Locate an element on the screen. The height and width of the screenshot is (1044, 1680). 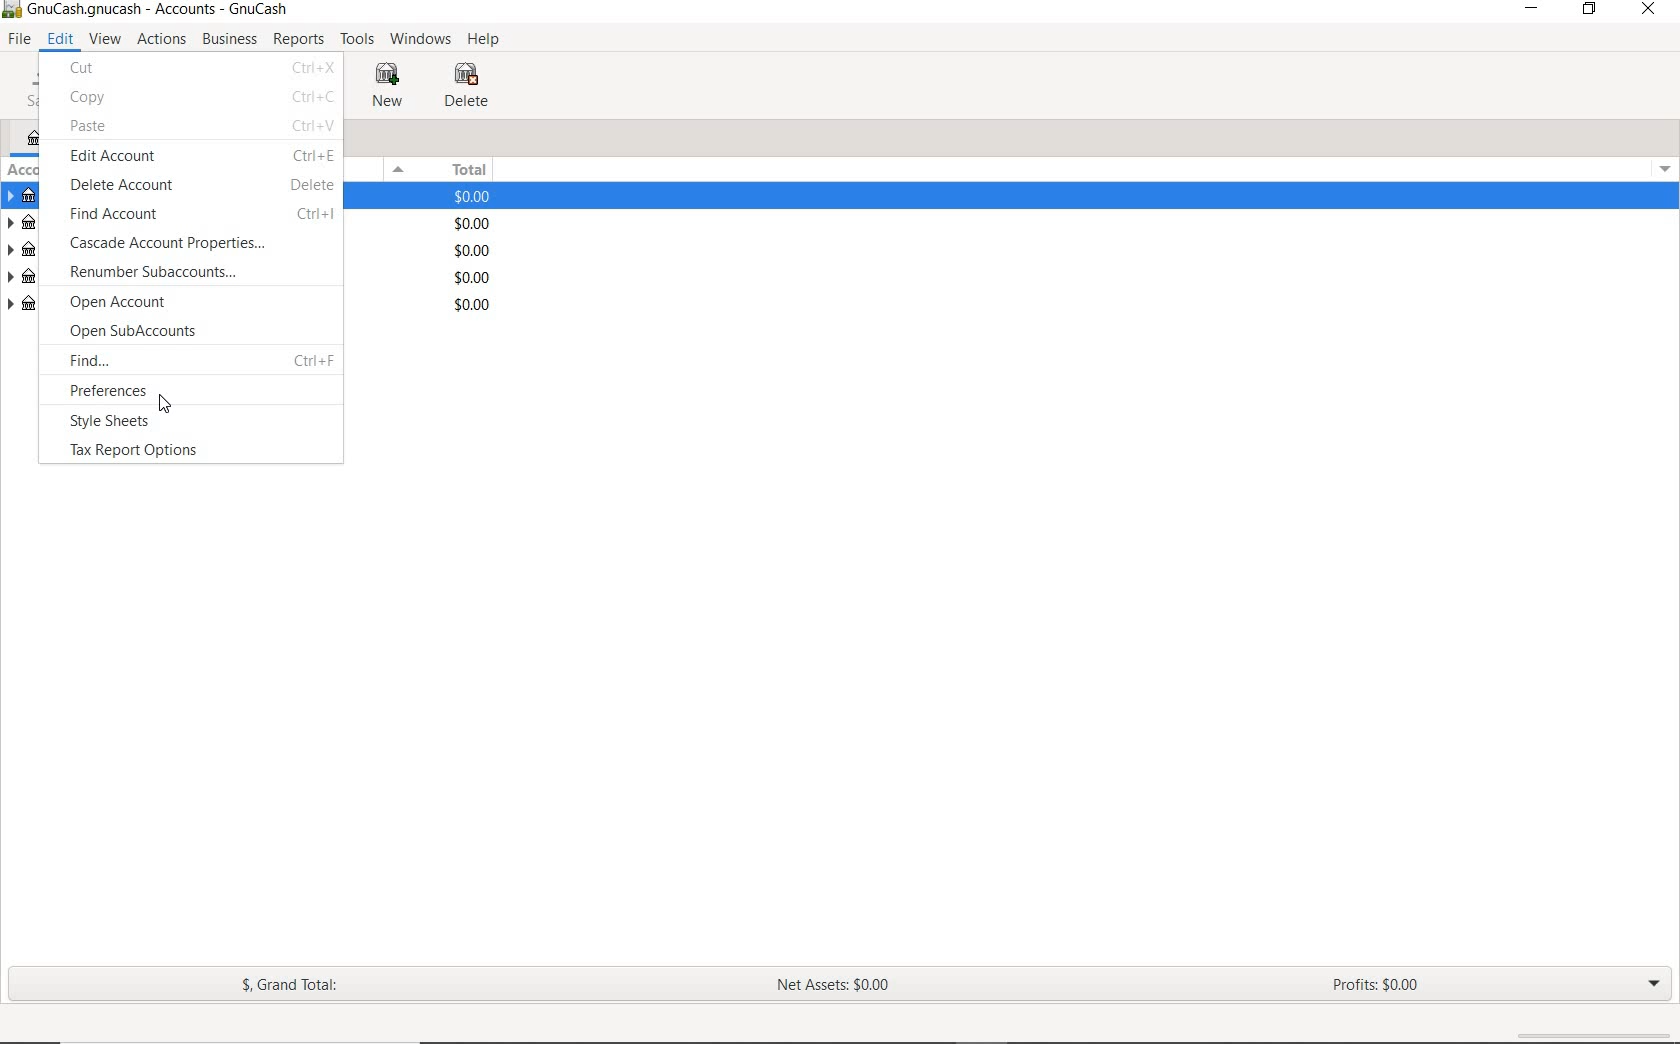
DELETE ACCOUNT is located at coordinates (201, 188).